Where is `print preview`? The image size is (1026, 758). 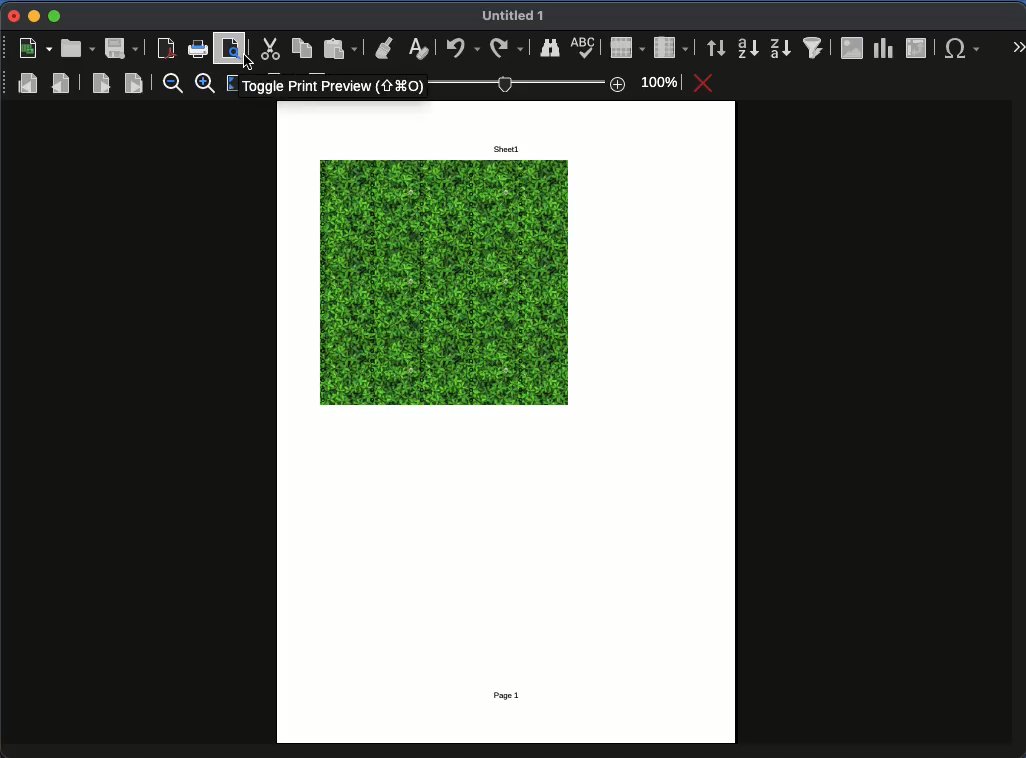
print preview is located at coordinates (332, 87).